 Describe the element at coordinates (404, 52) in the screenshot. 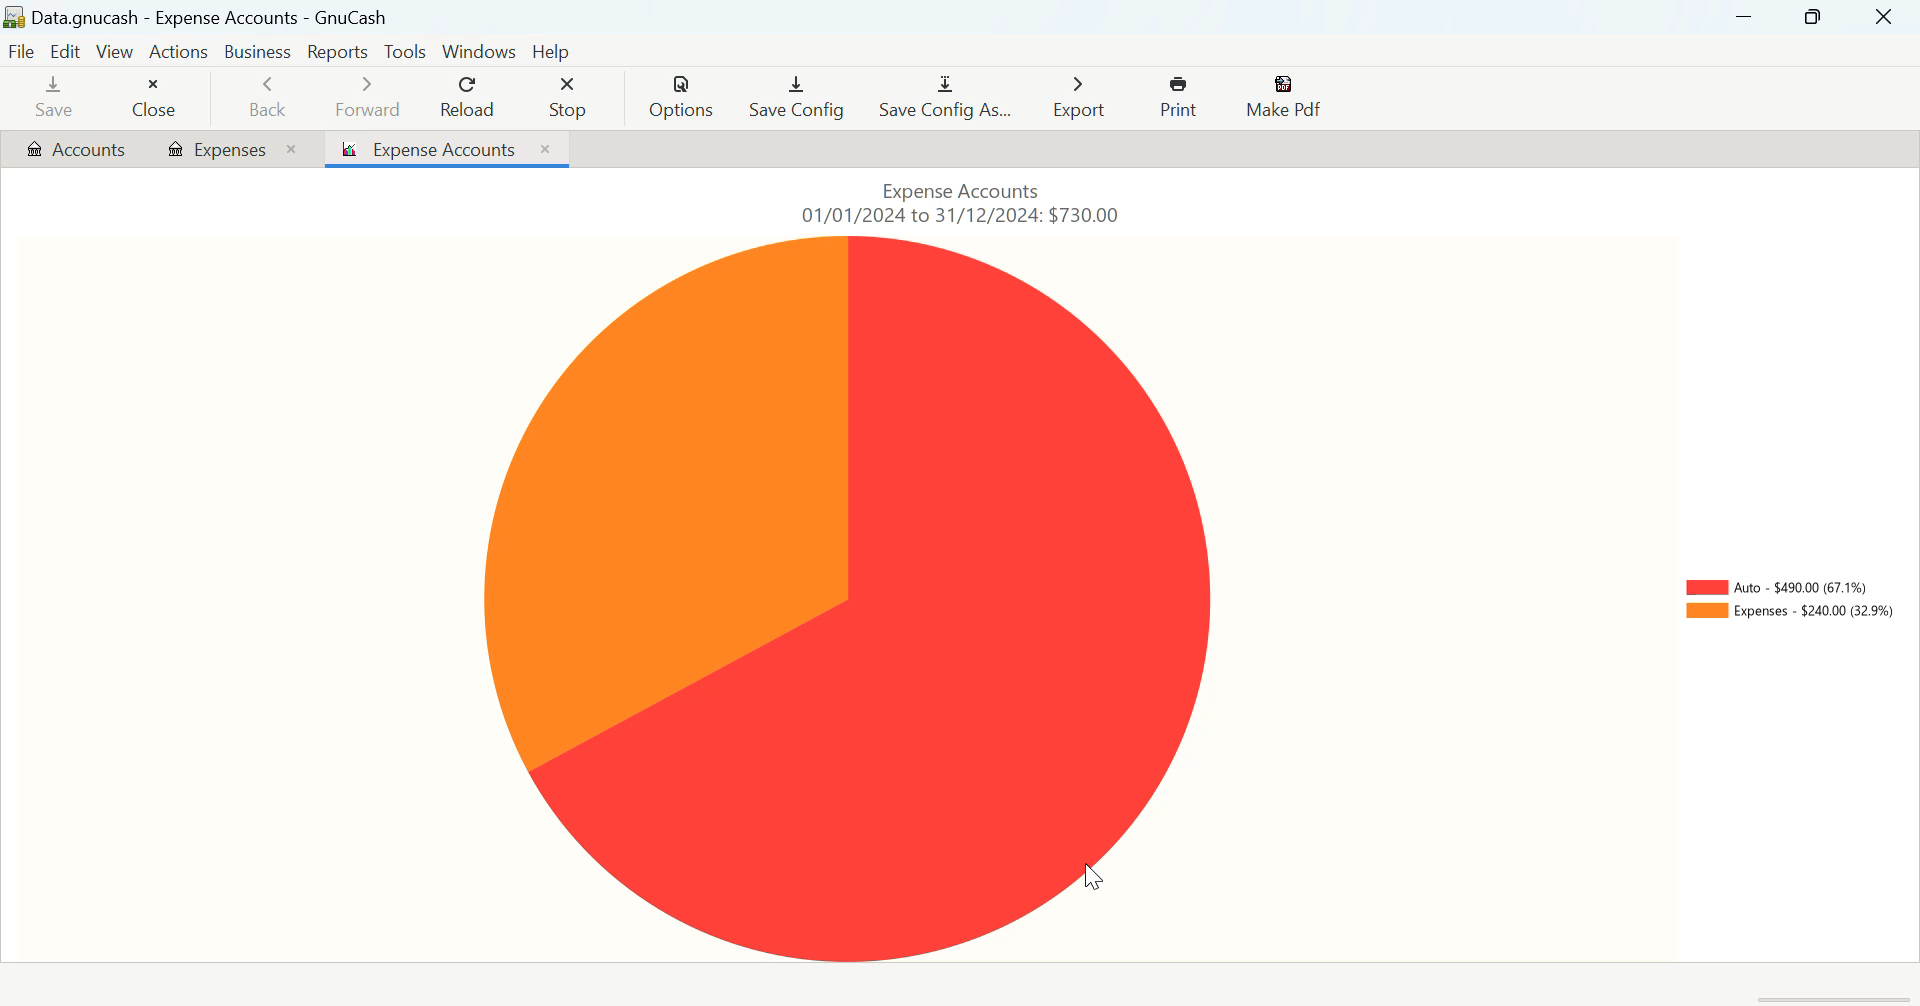

I see `Tools` at that location.